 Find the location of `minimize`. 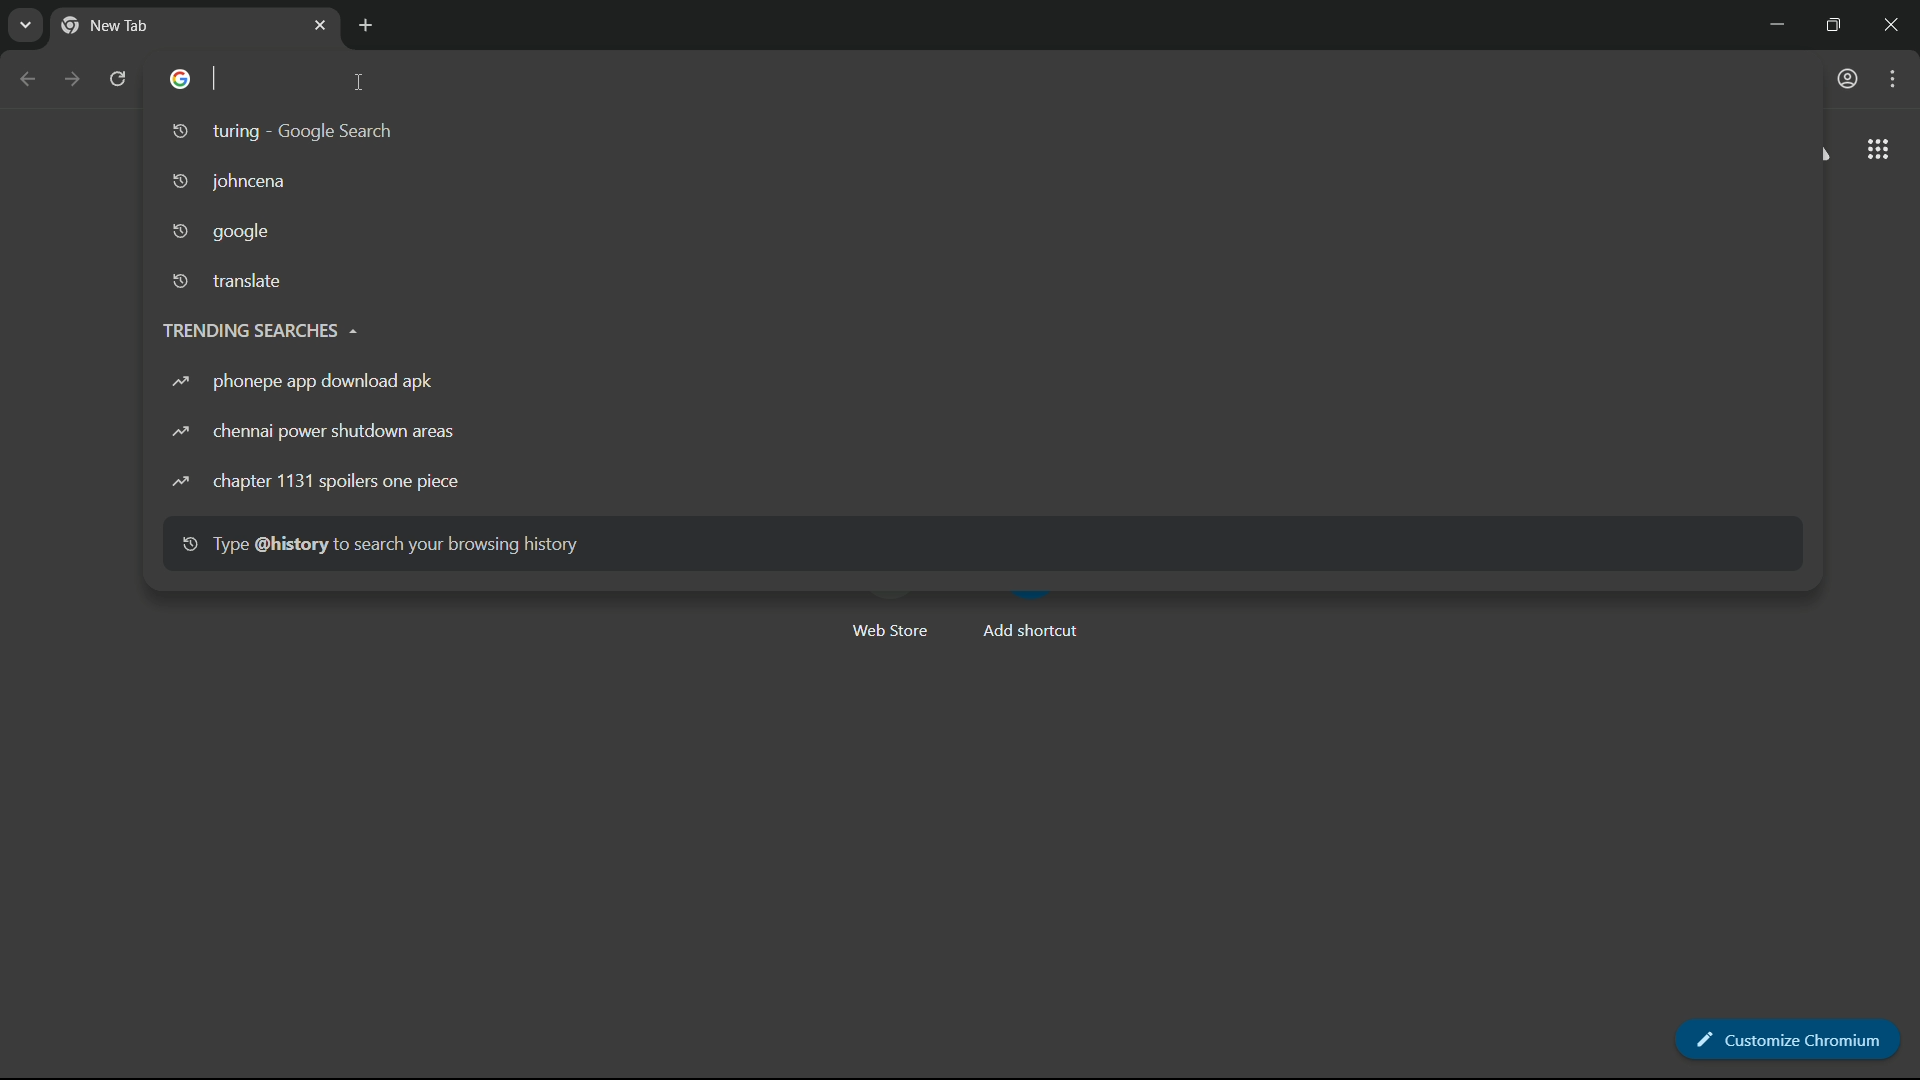

minimize is located at coordinates (1769, 27).